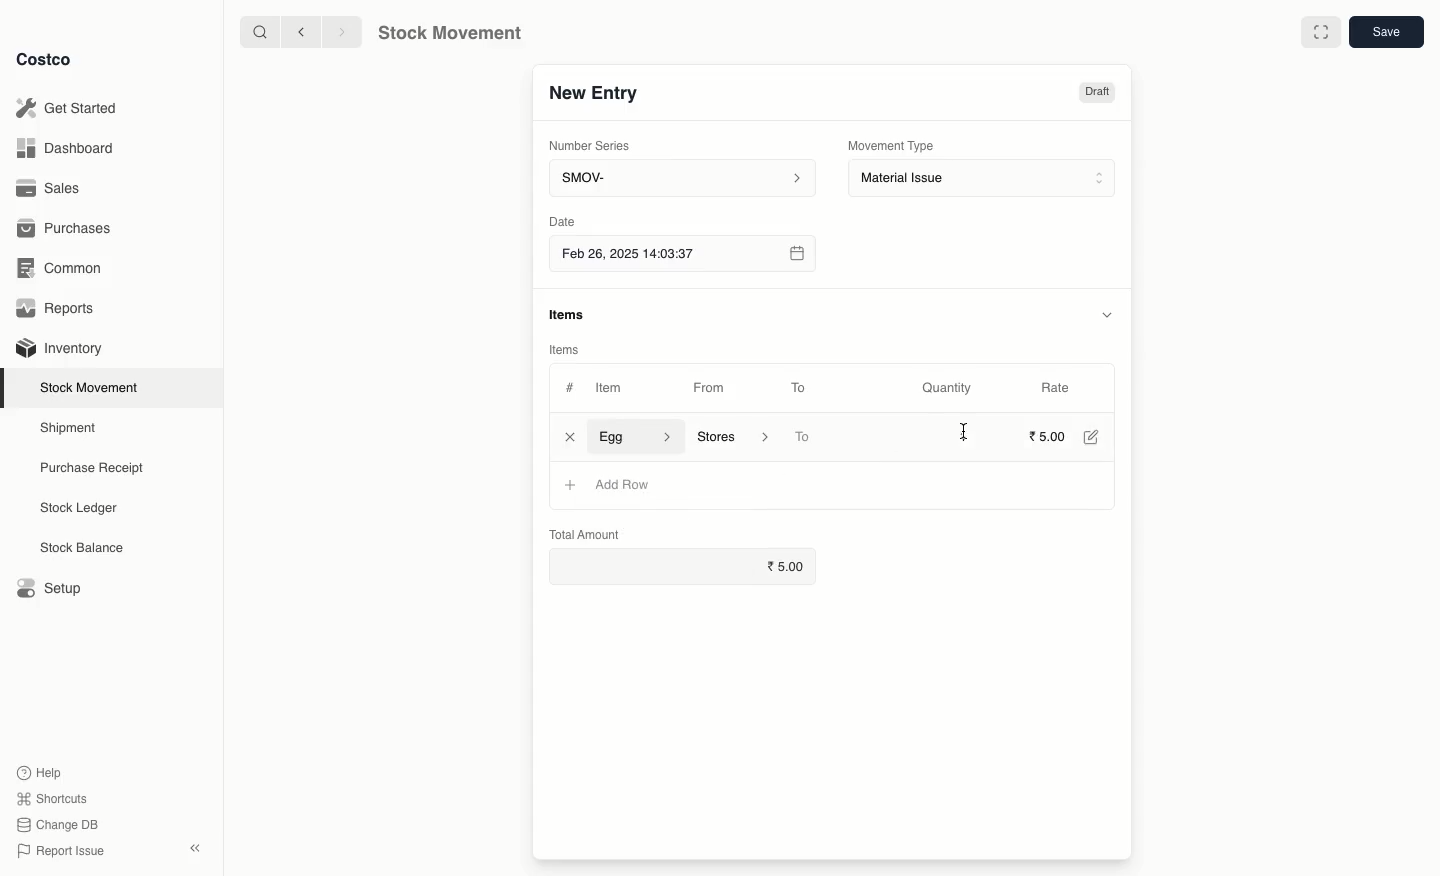 Image resolution: width=1440 pixels, height=876 pixels. I want to click on Full width toggle, so click(1322, 32).